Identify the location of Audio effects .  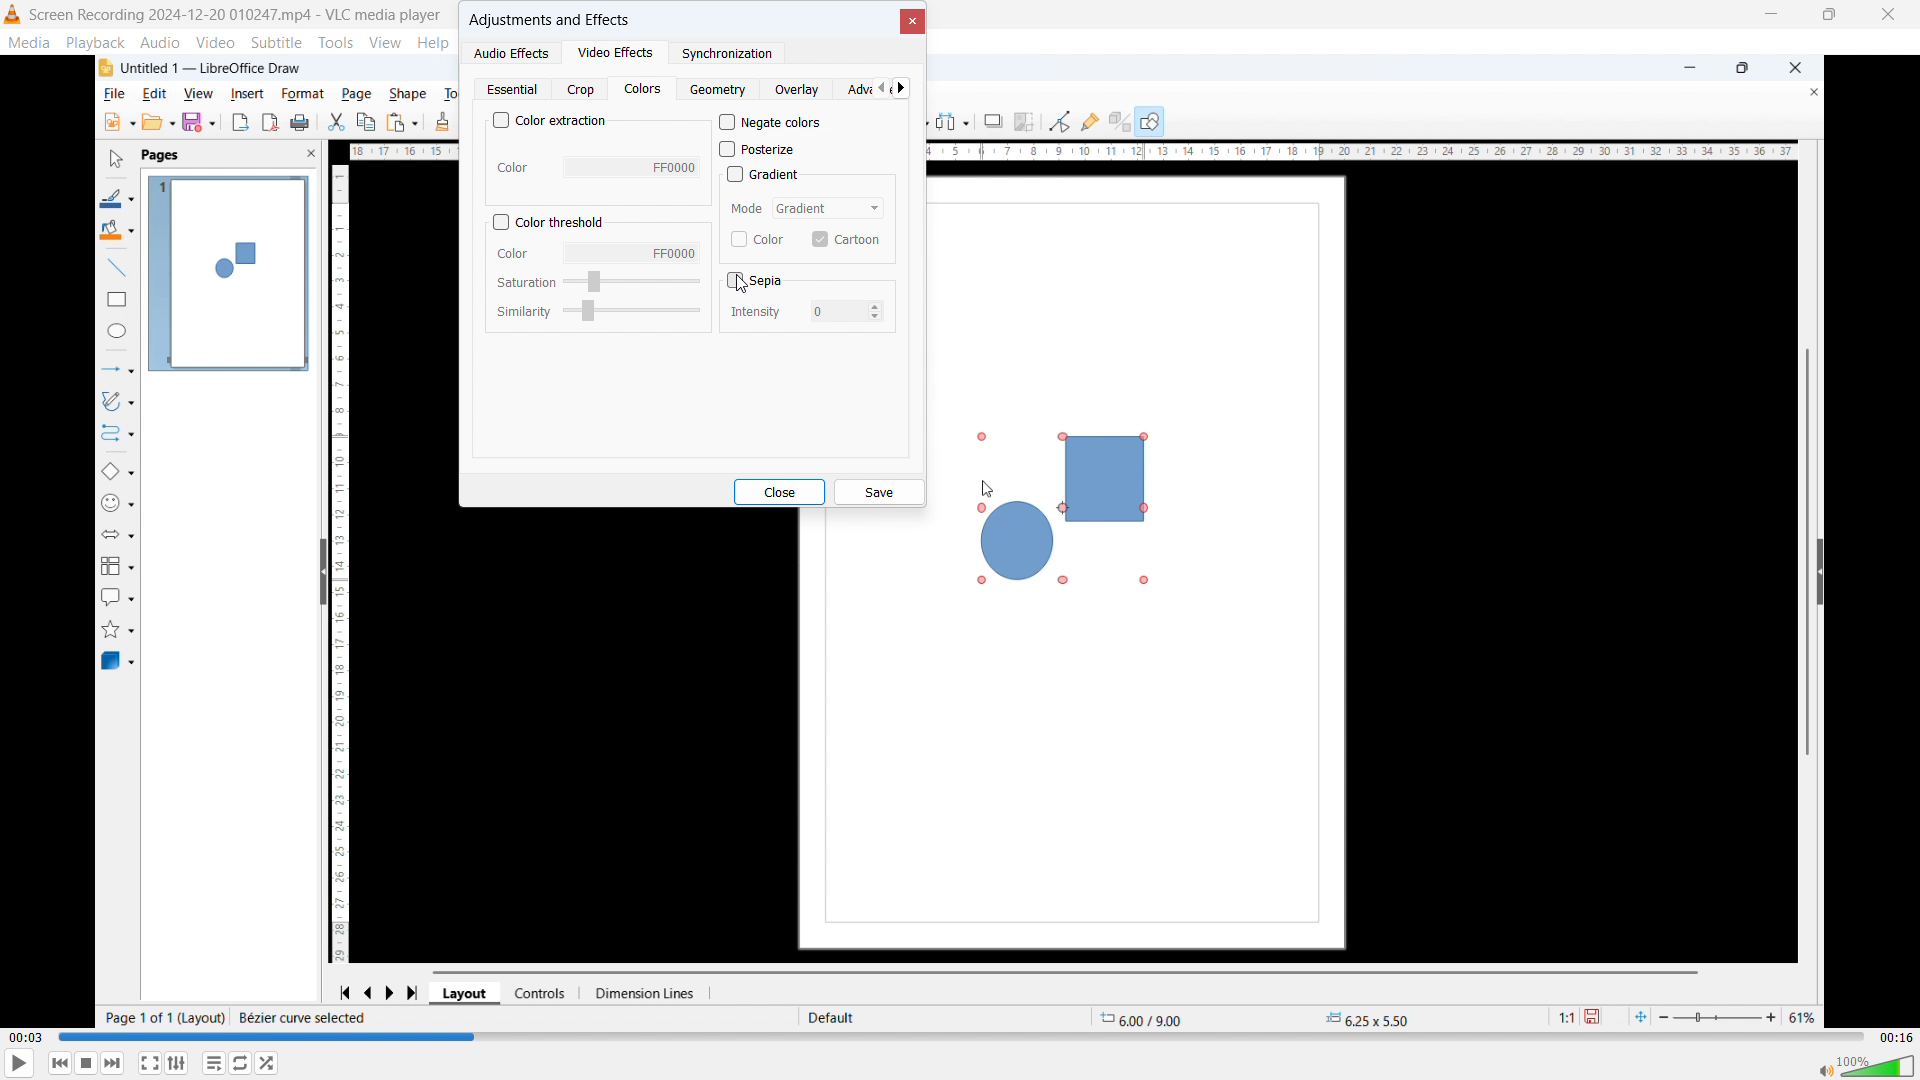
(511, 53).